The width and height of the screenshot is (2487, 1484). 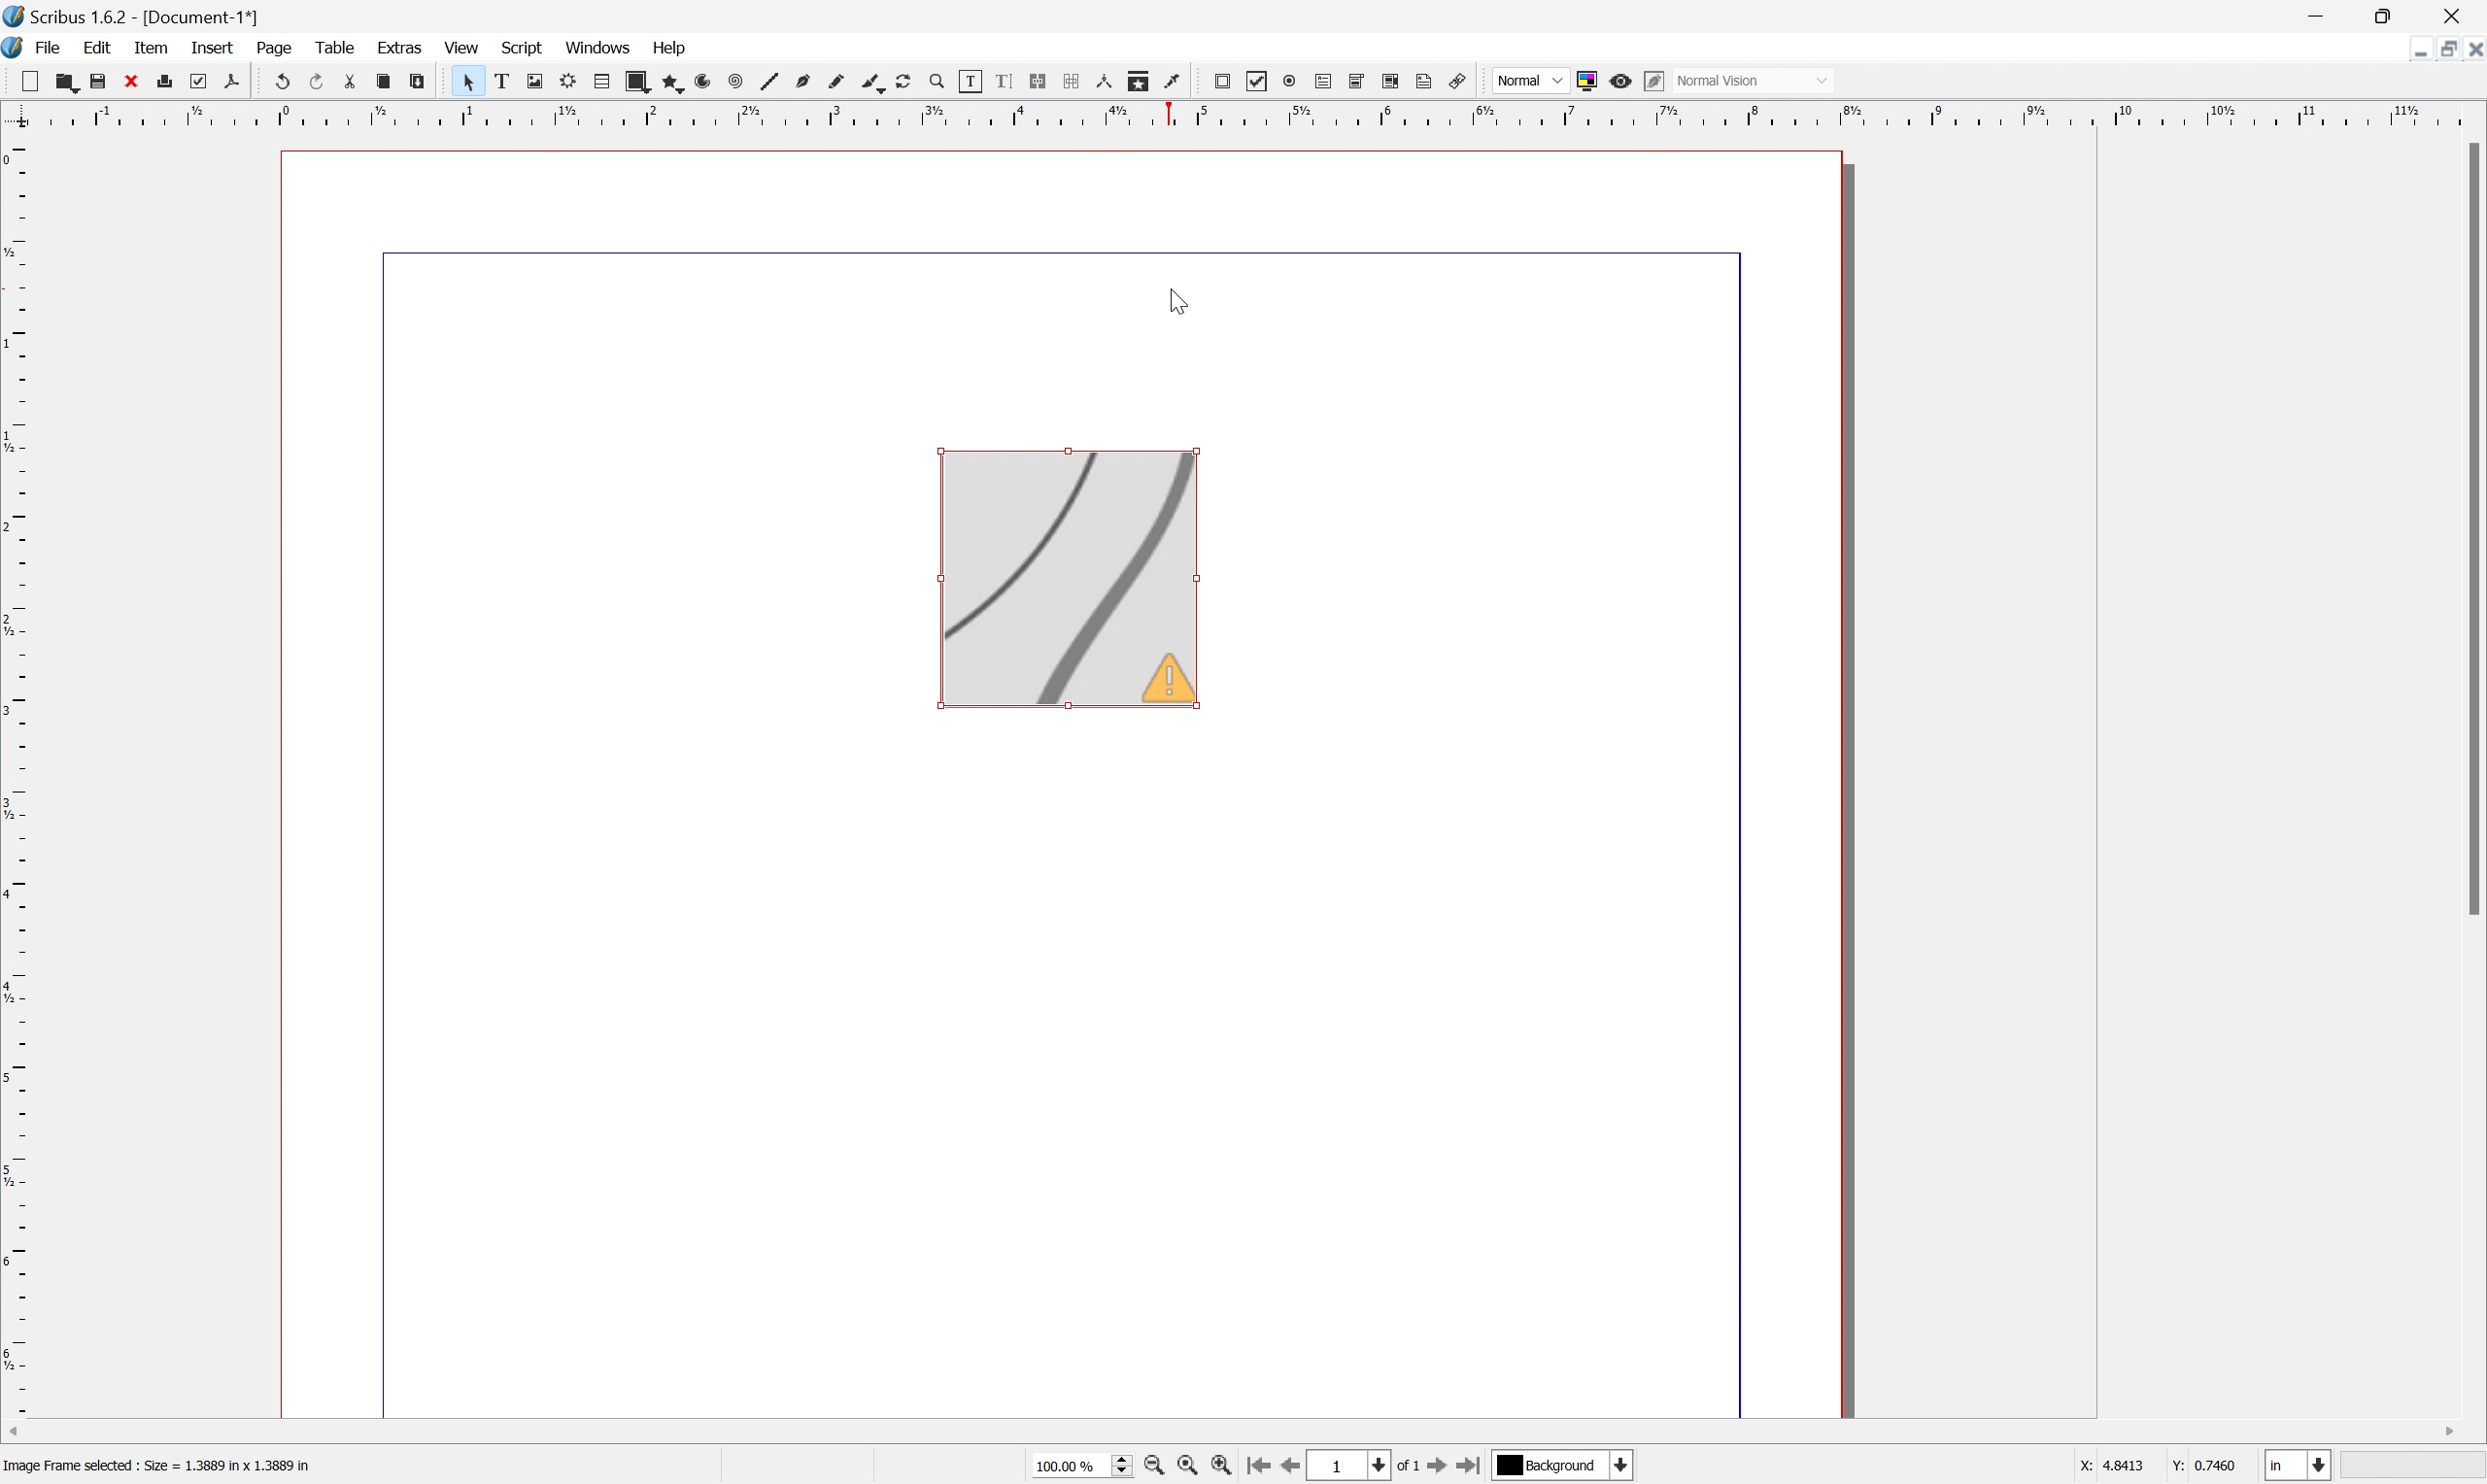 I want to click on Minimize, so click(x=2403, y=49).